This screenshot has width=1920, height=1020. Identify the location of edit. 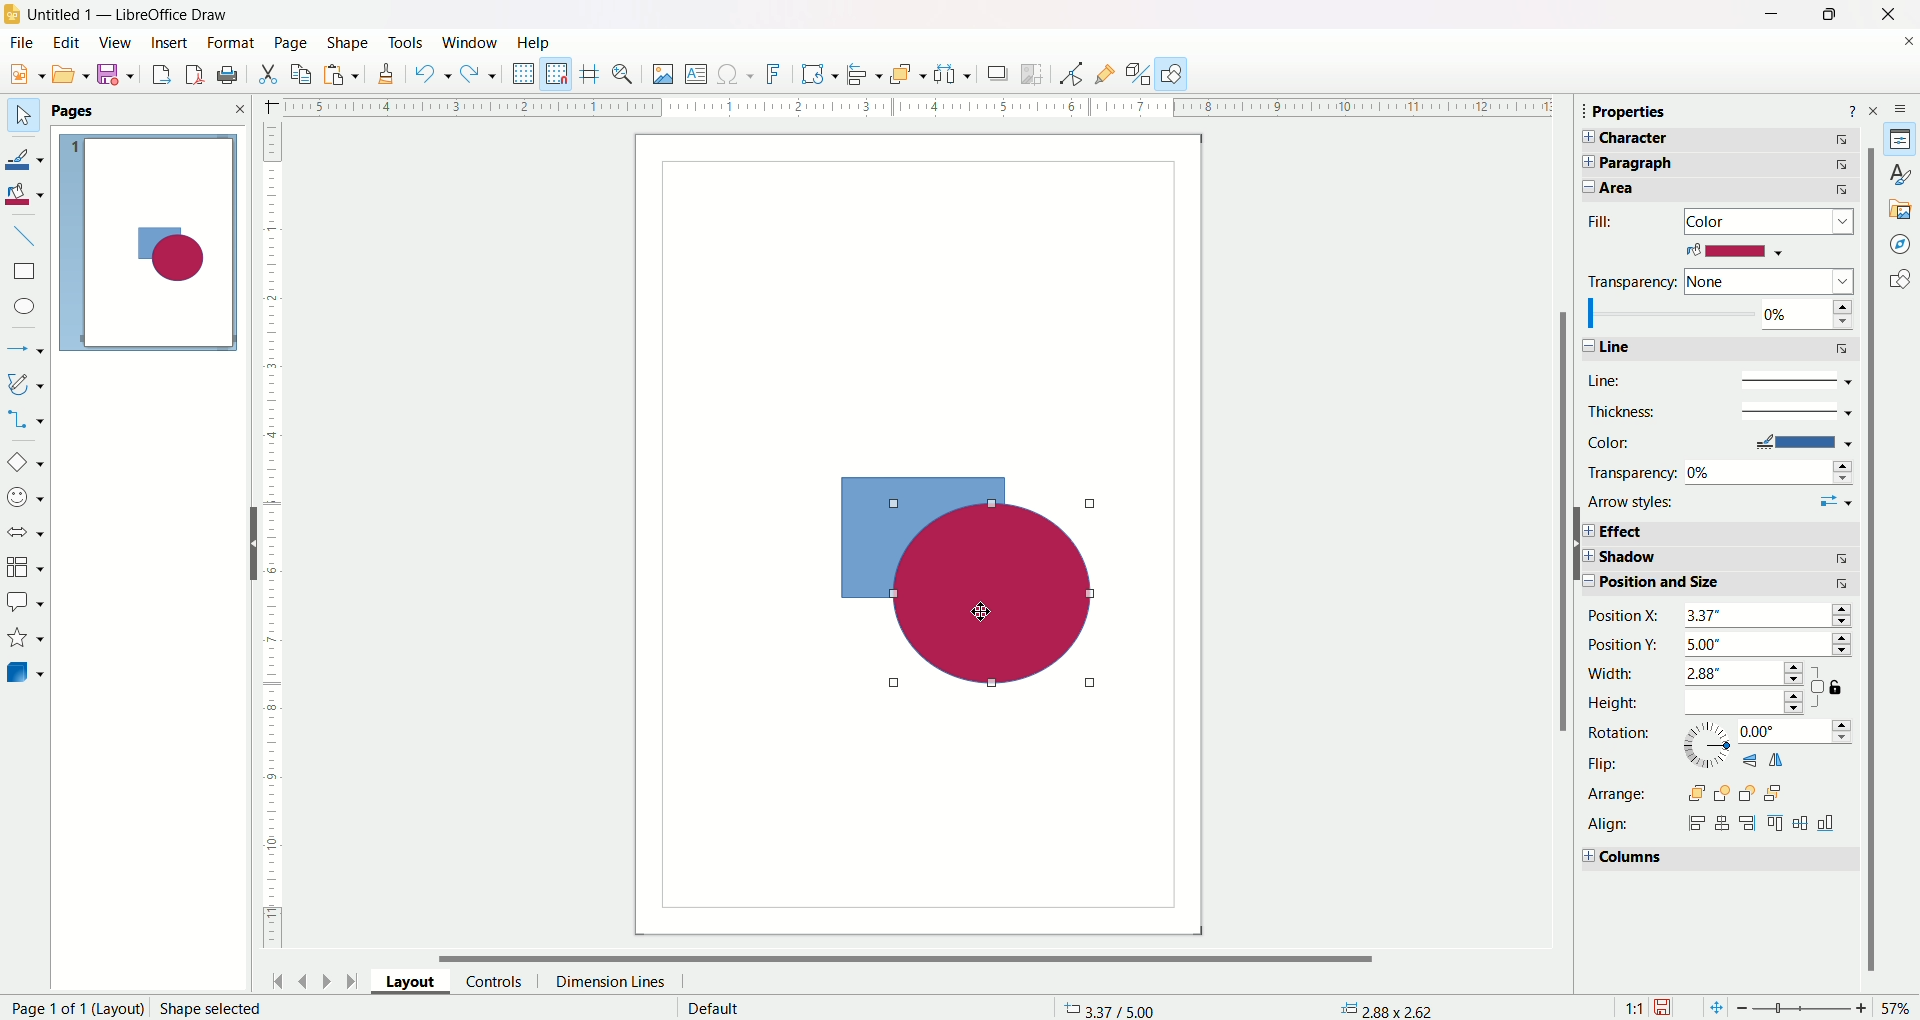
(68, 42).